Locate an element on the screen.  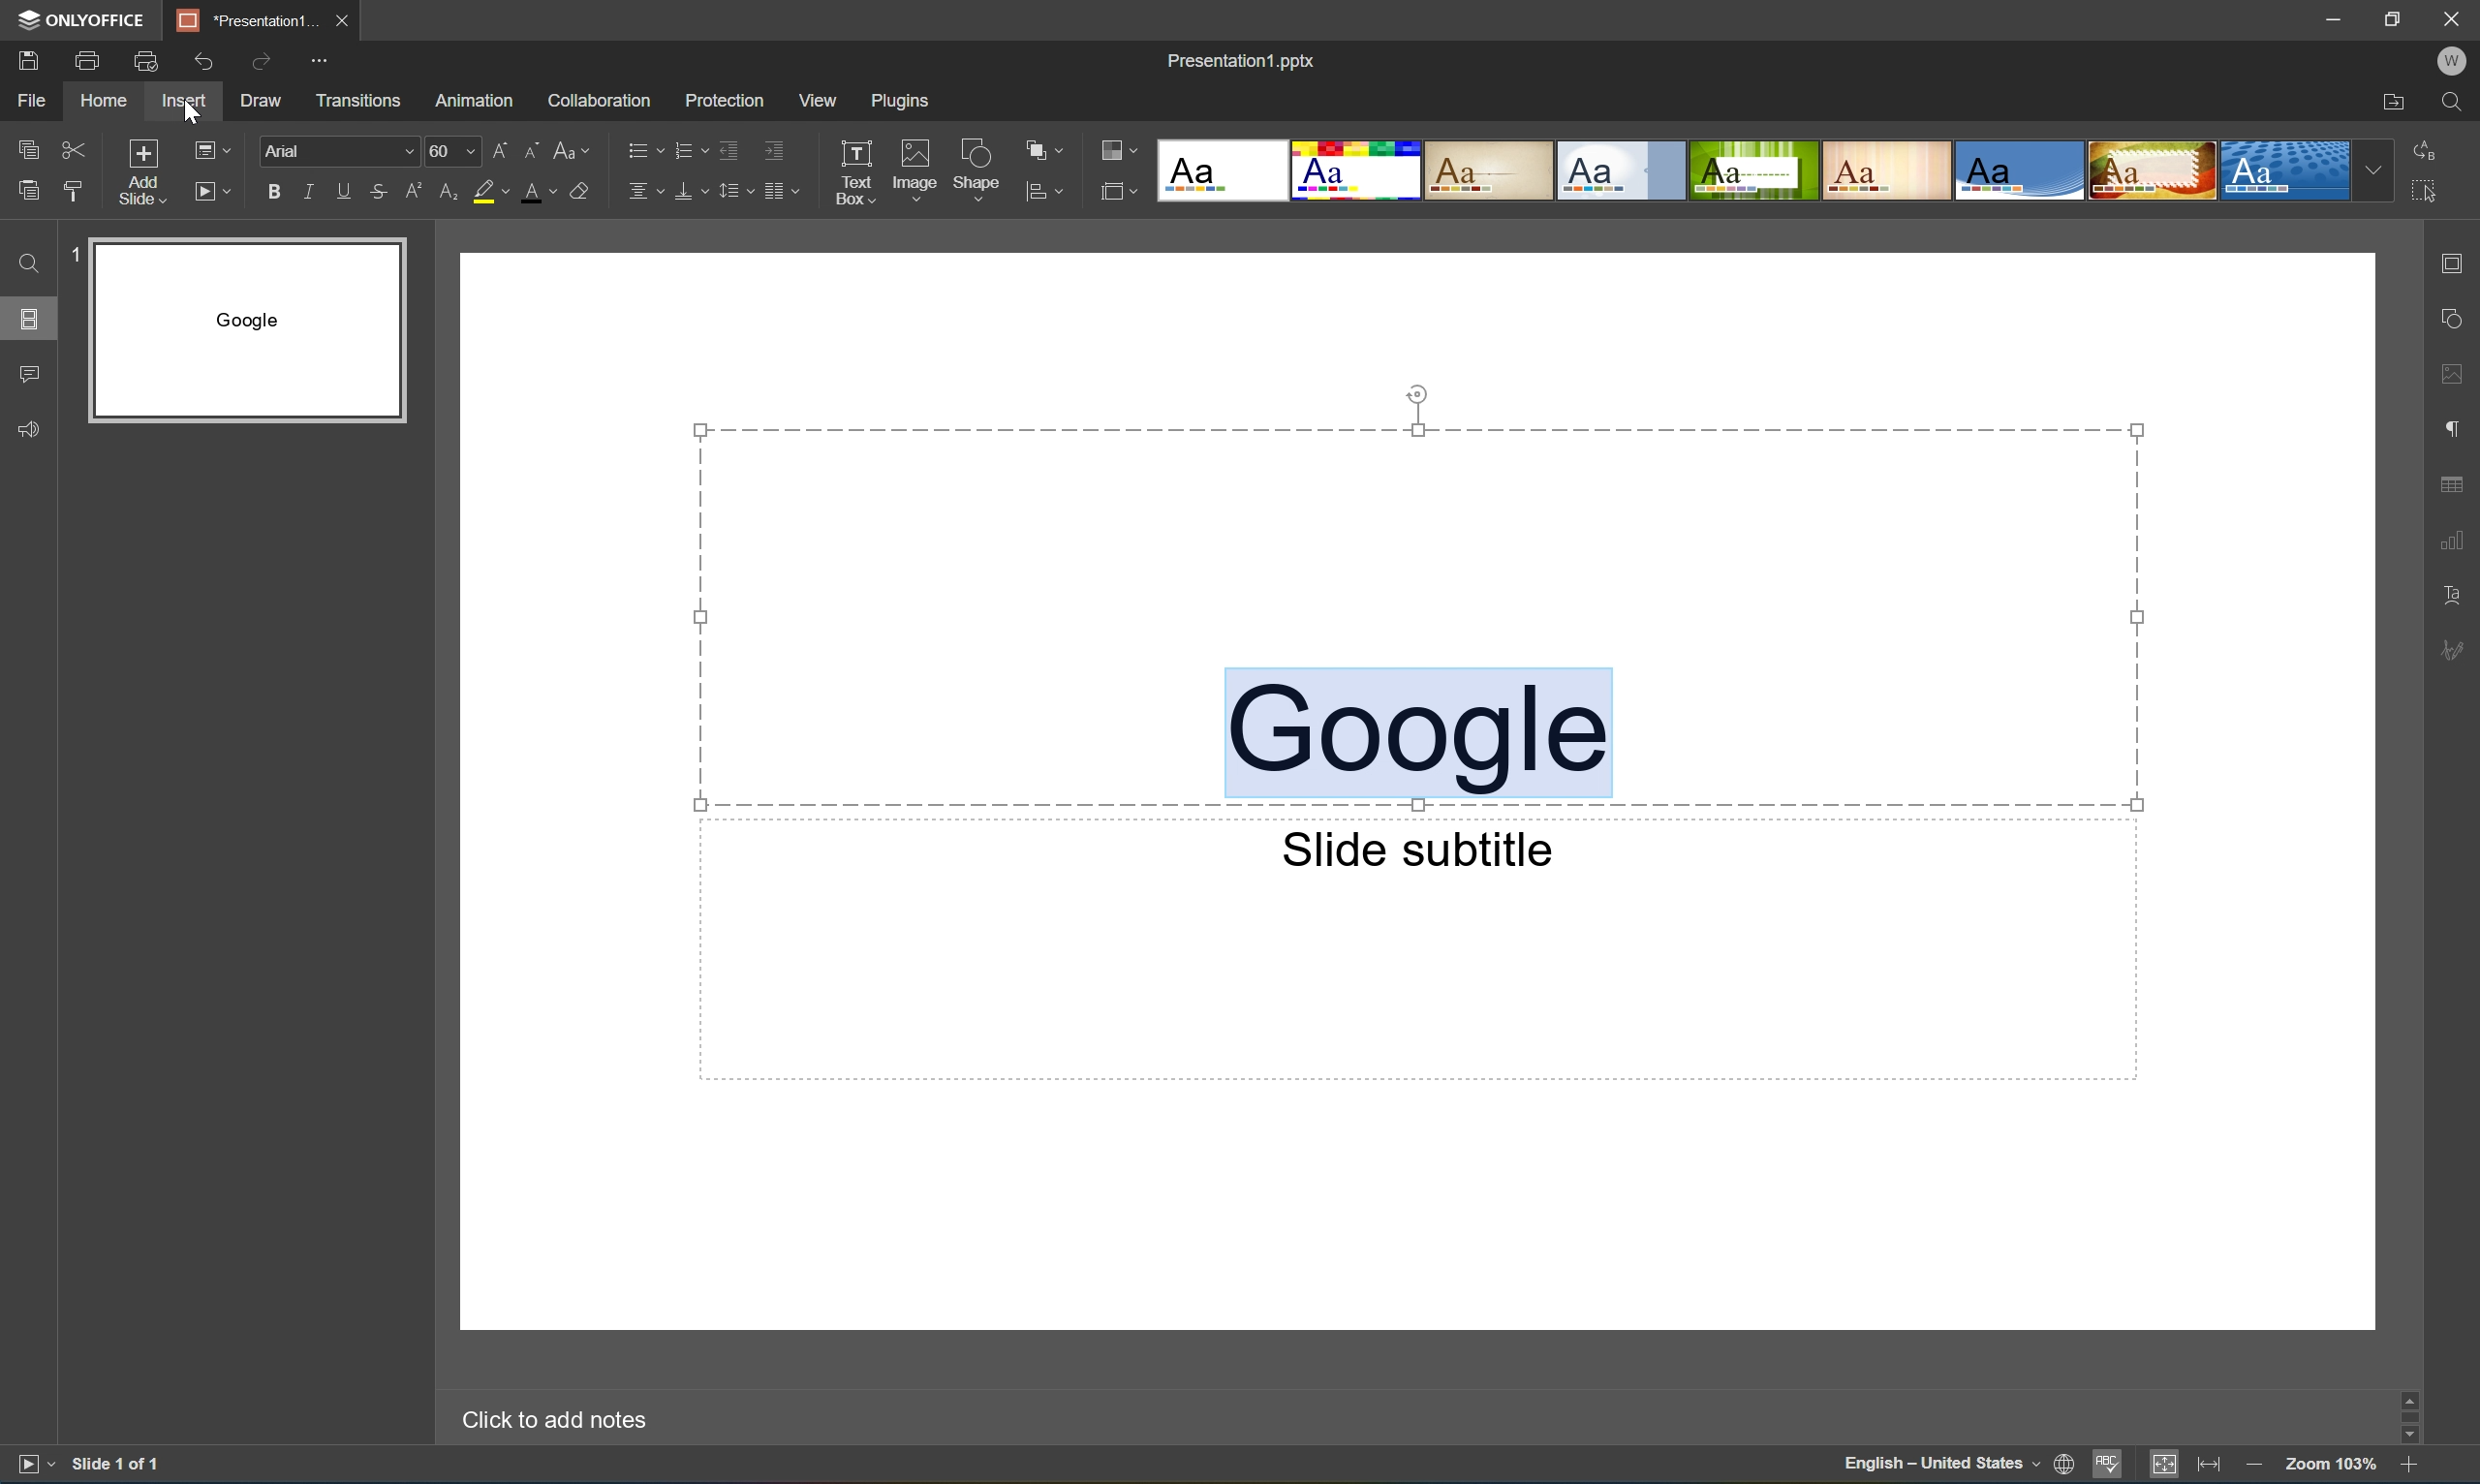
Customize Quick Access Toolbar is located at coordinates (320, 61).